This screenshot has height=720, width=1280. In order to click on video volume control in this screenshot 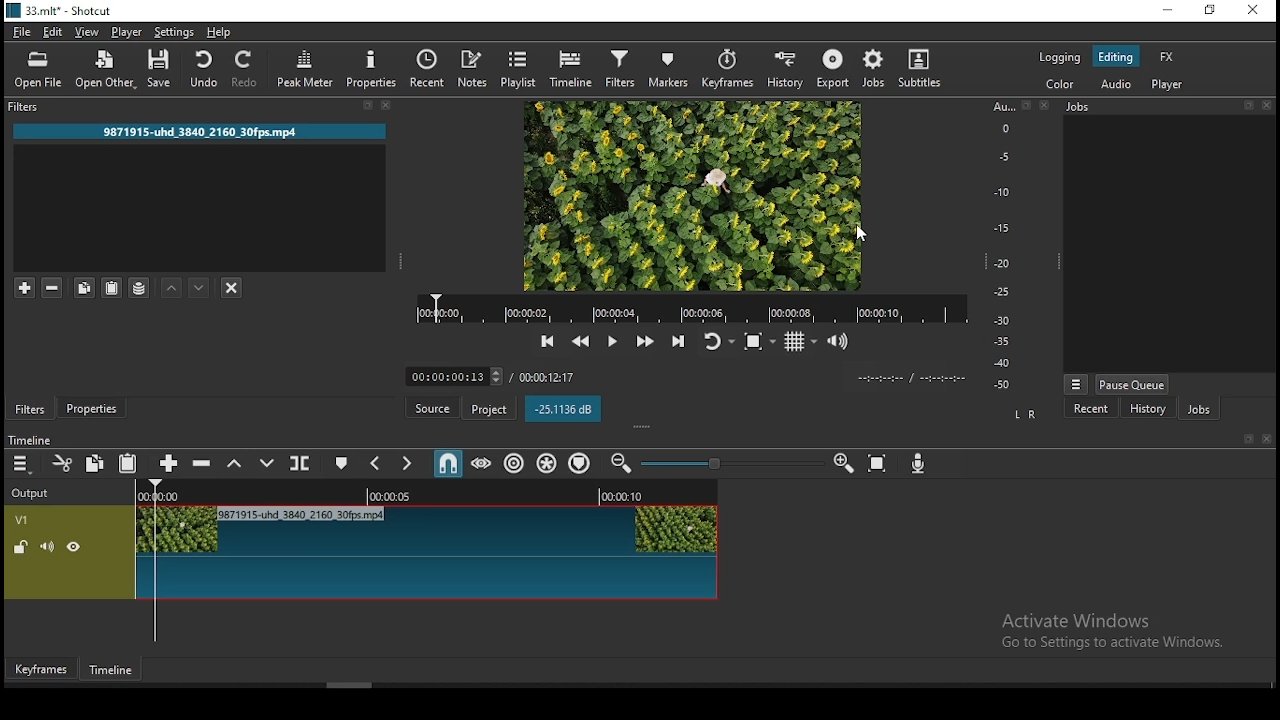, I will do `click(839, 342)`.